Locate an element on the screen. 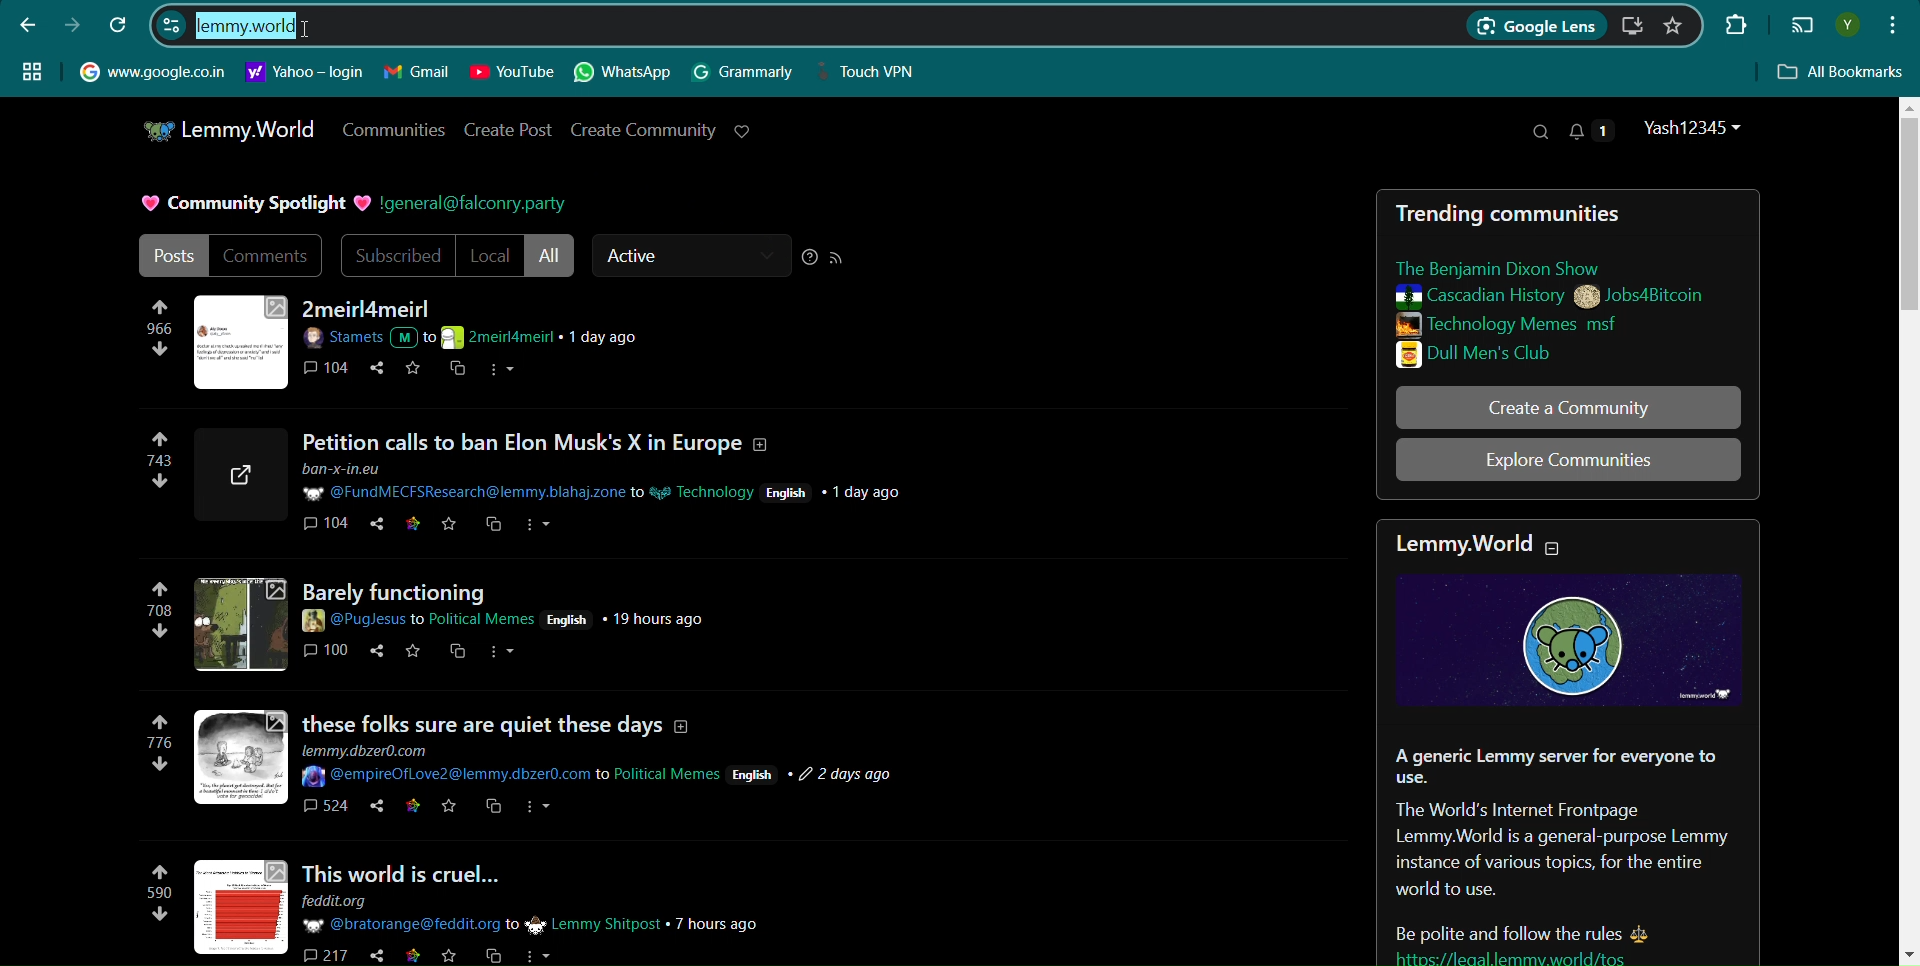  RSS is located at coordinates (837, 258).